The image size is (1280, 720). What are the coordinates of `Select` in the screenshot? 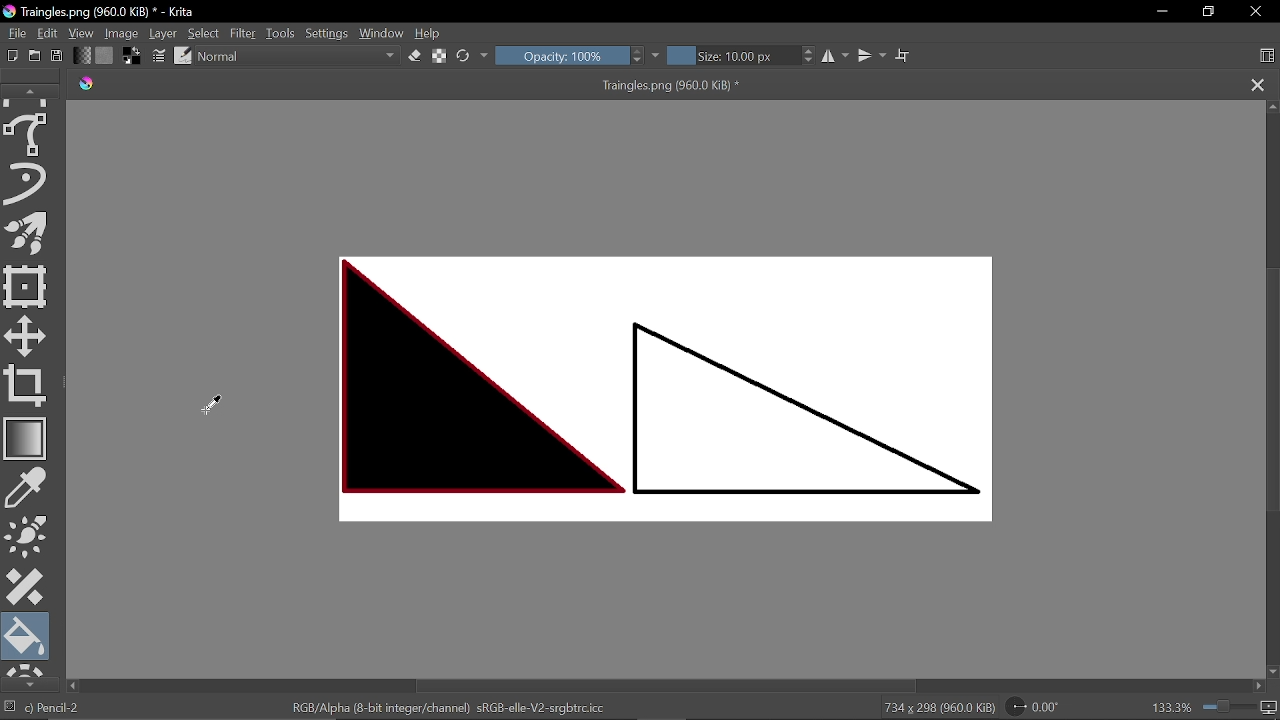 It's located at (203, 34).